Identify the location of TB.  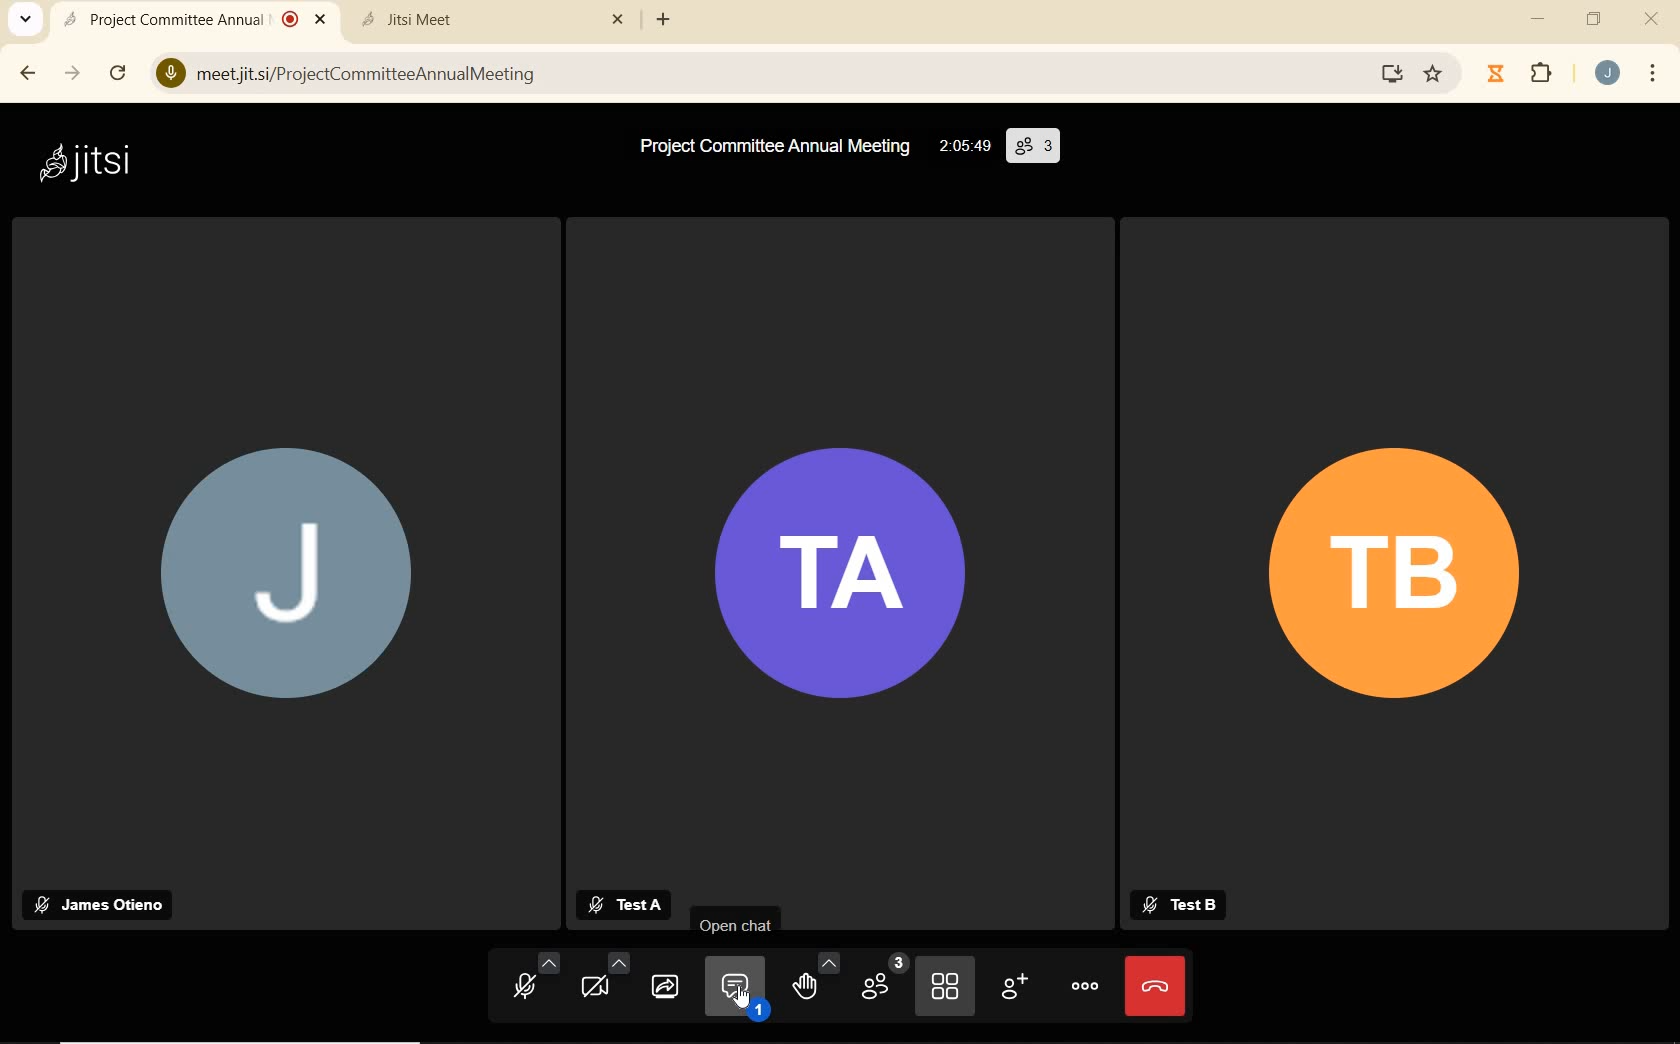
(1398, 566).